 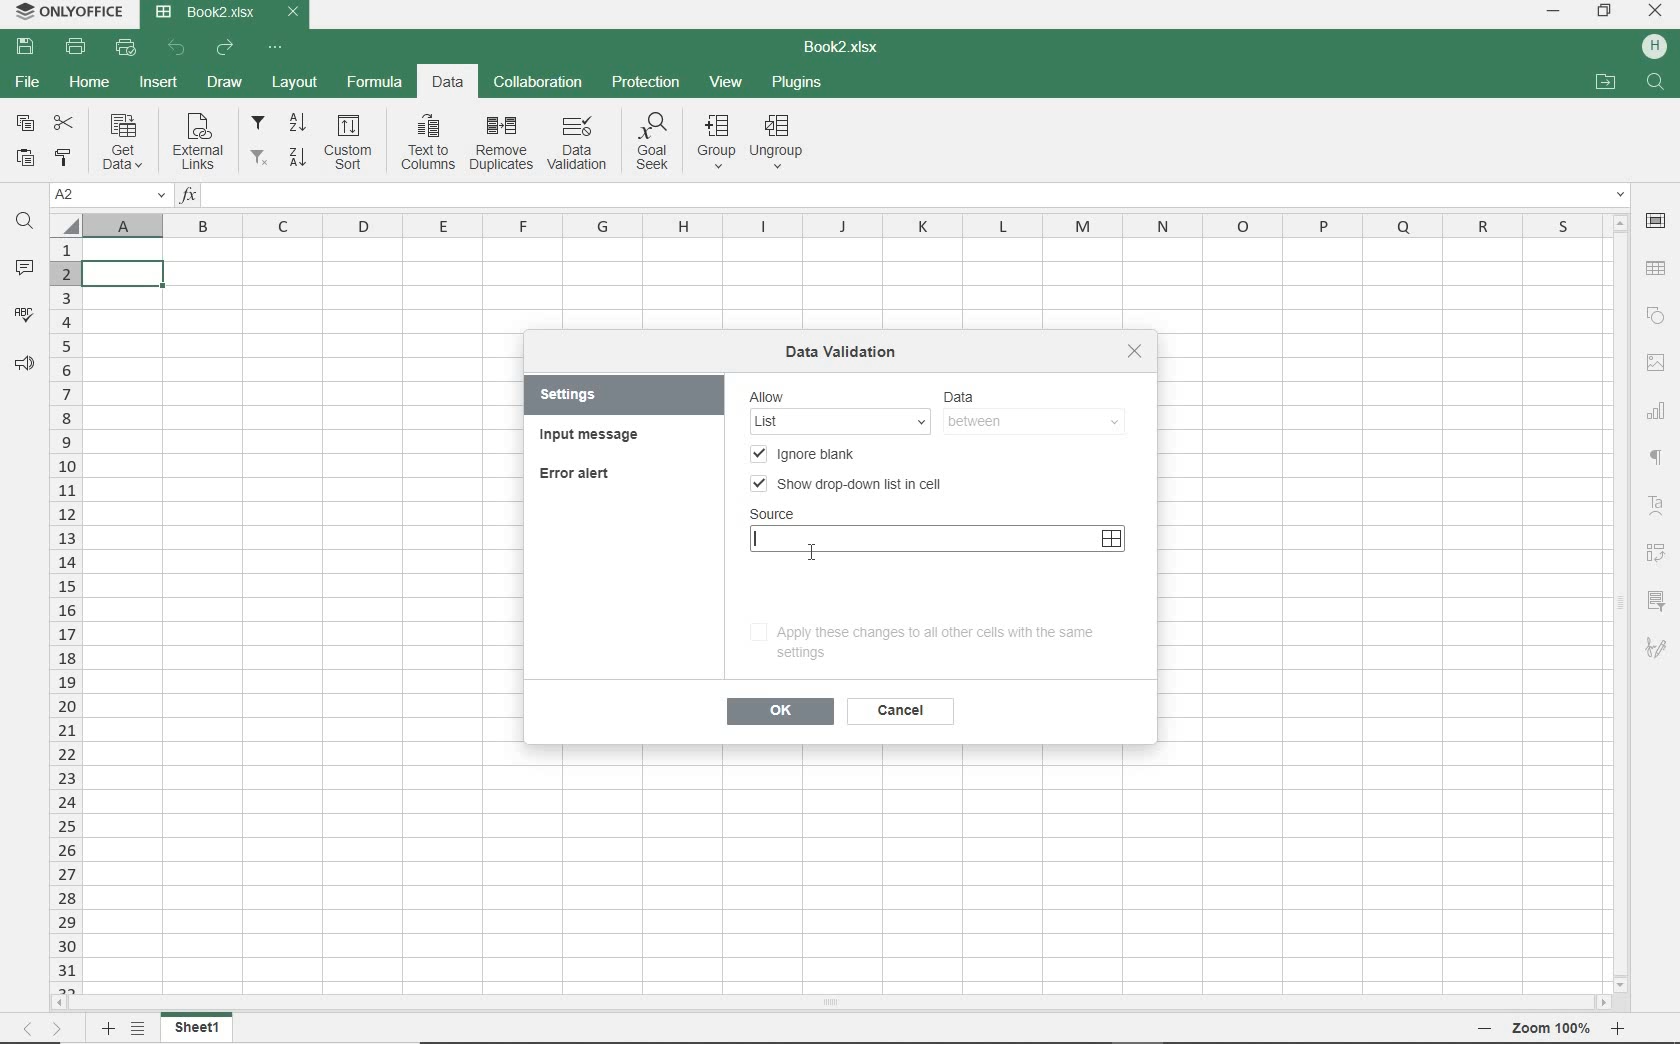 I want to click on CHART, so click(x=1657, y=415).